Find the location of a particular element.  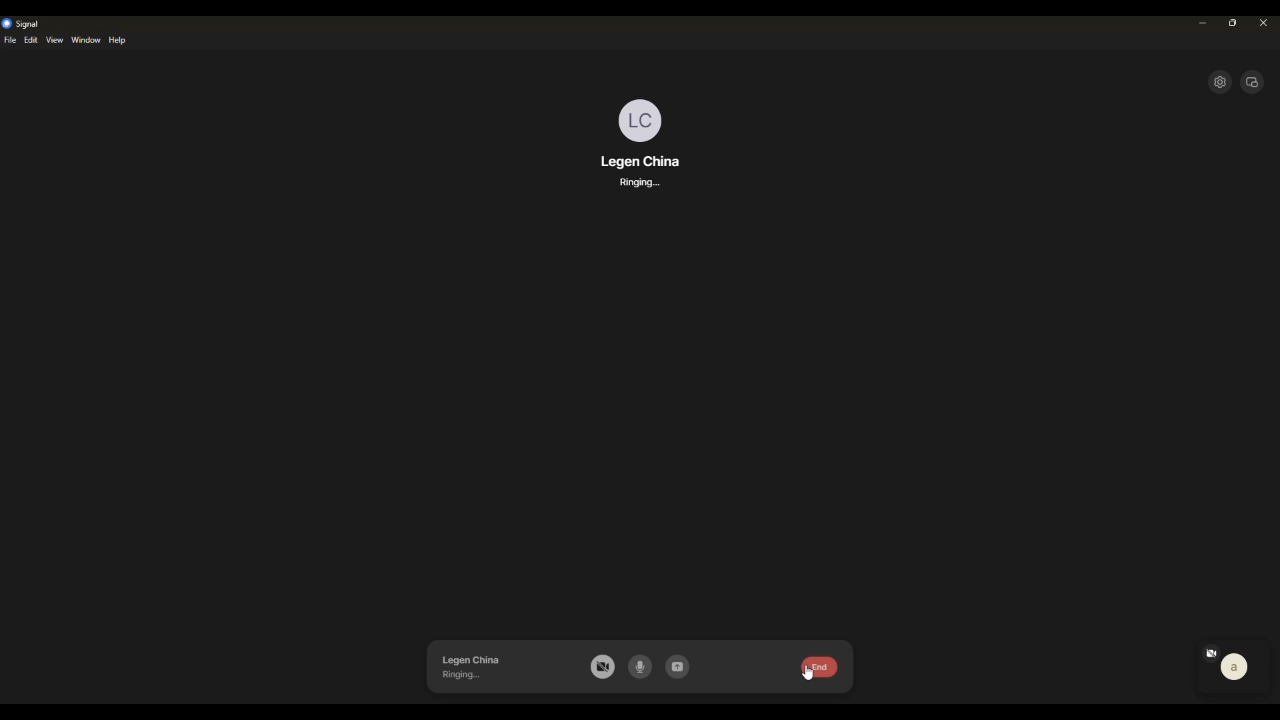

mic is located at coordinates (637, 667).